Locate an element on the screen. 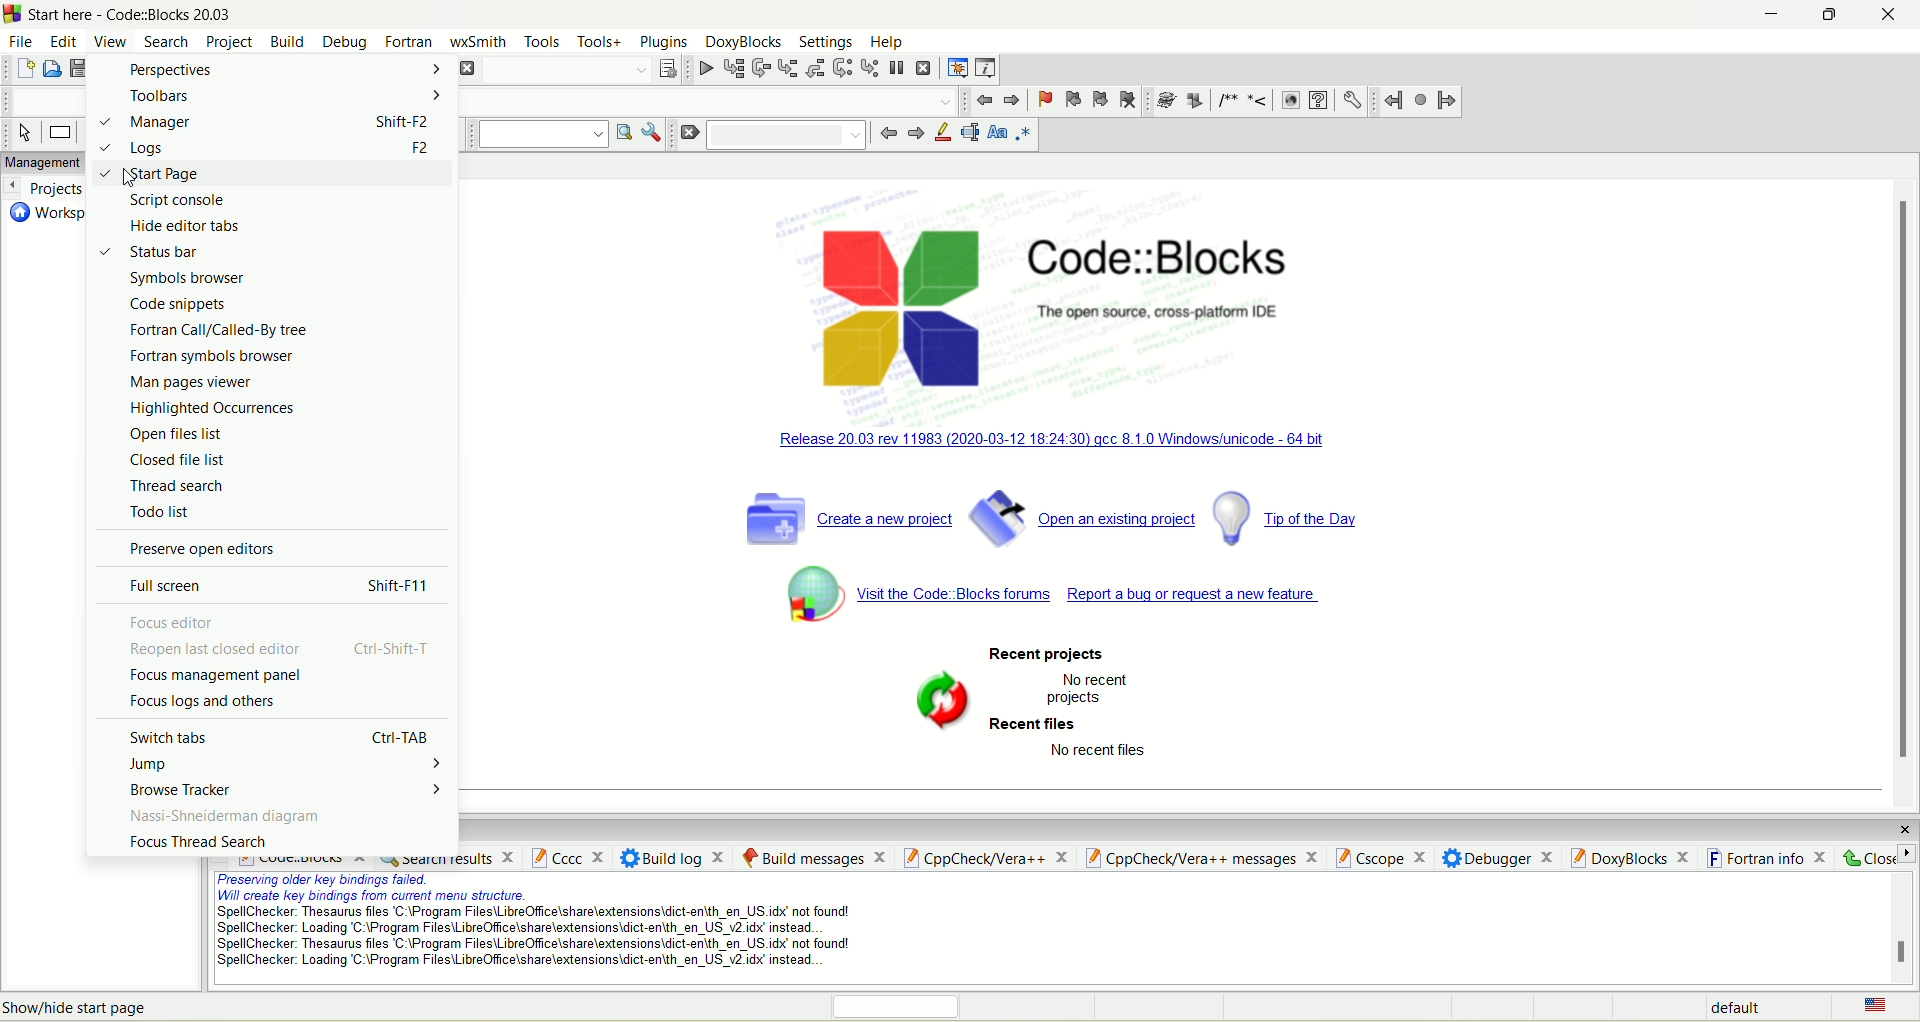 The image size is (1920, 1022). debugging window is located at coordinates (955, 68).